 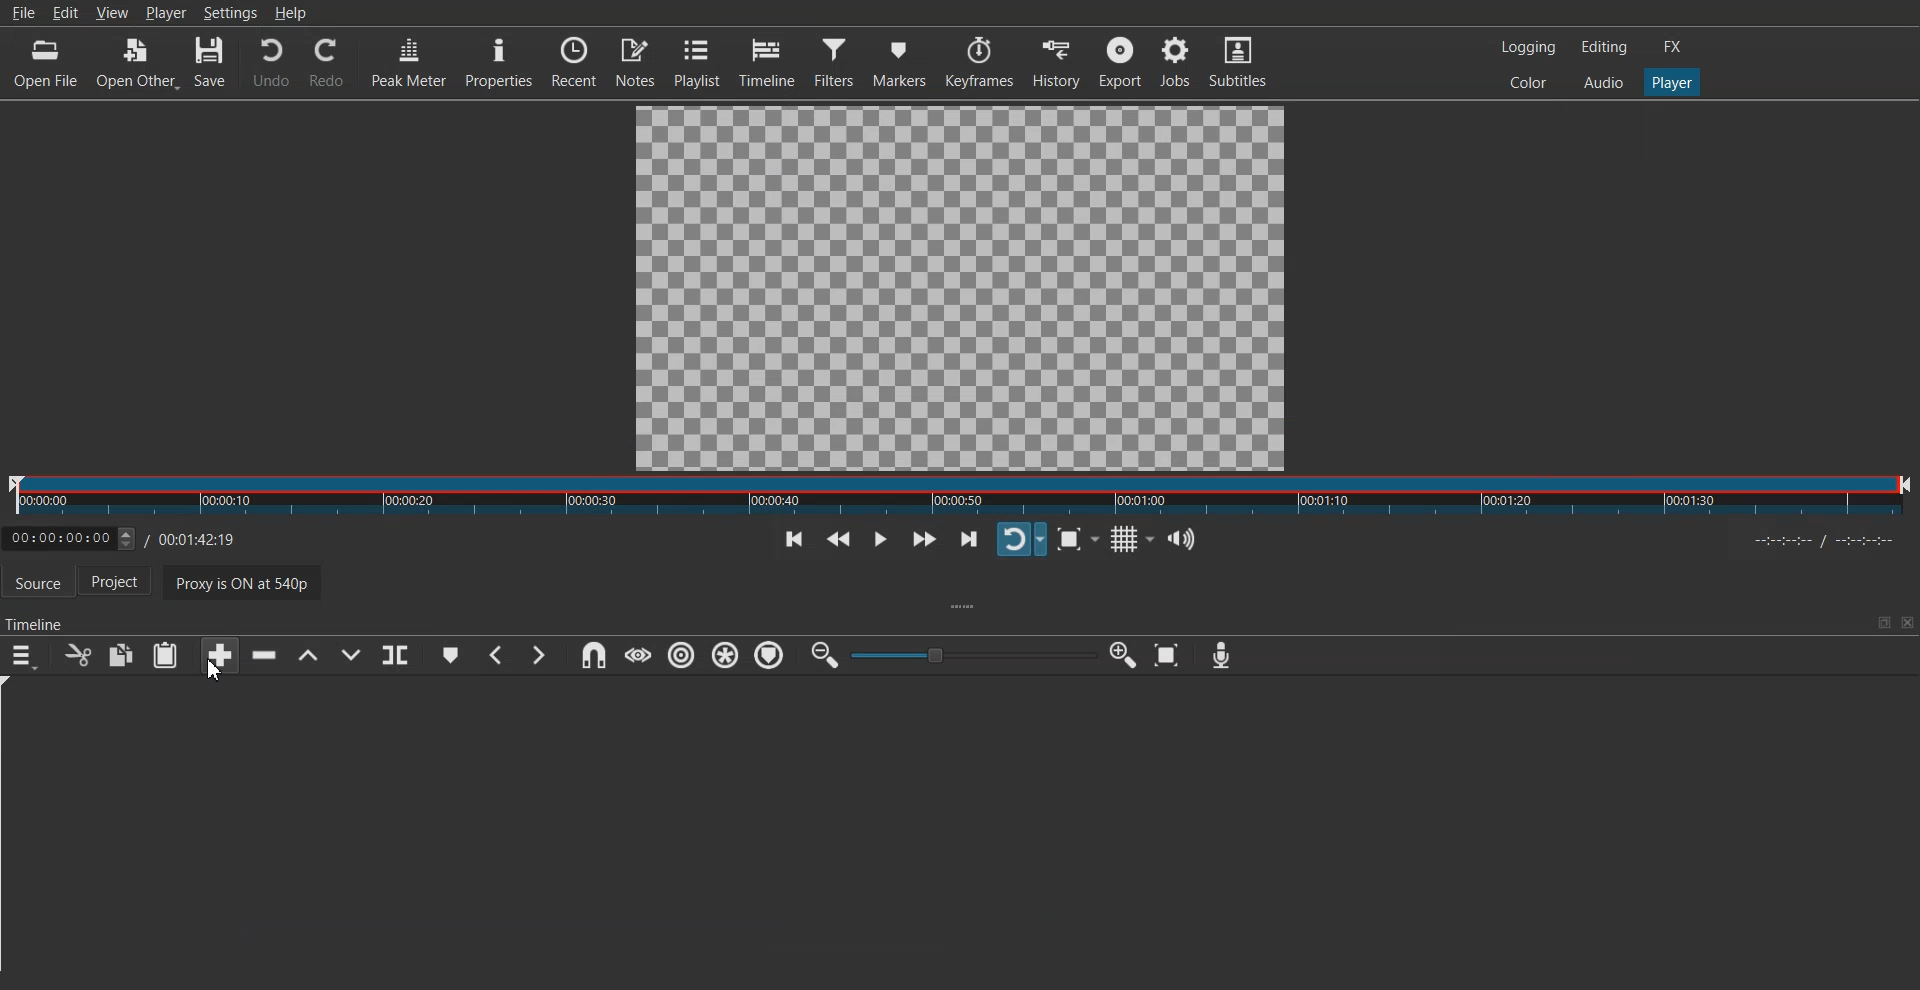 What do you see at coordinates (350, 655) in the screenshot?
I see `Overwrite` at bounding box center [350, 655].